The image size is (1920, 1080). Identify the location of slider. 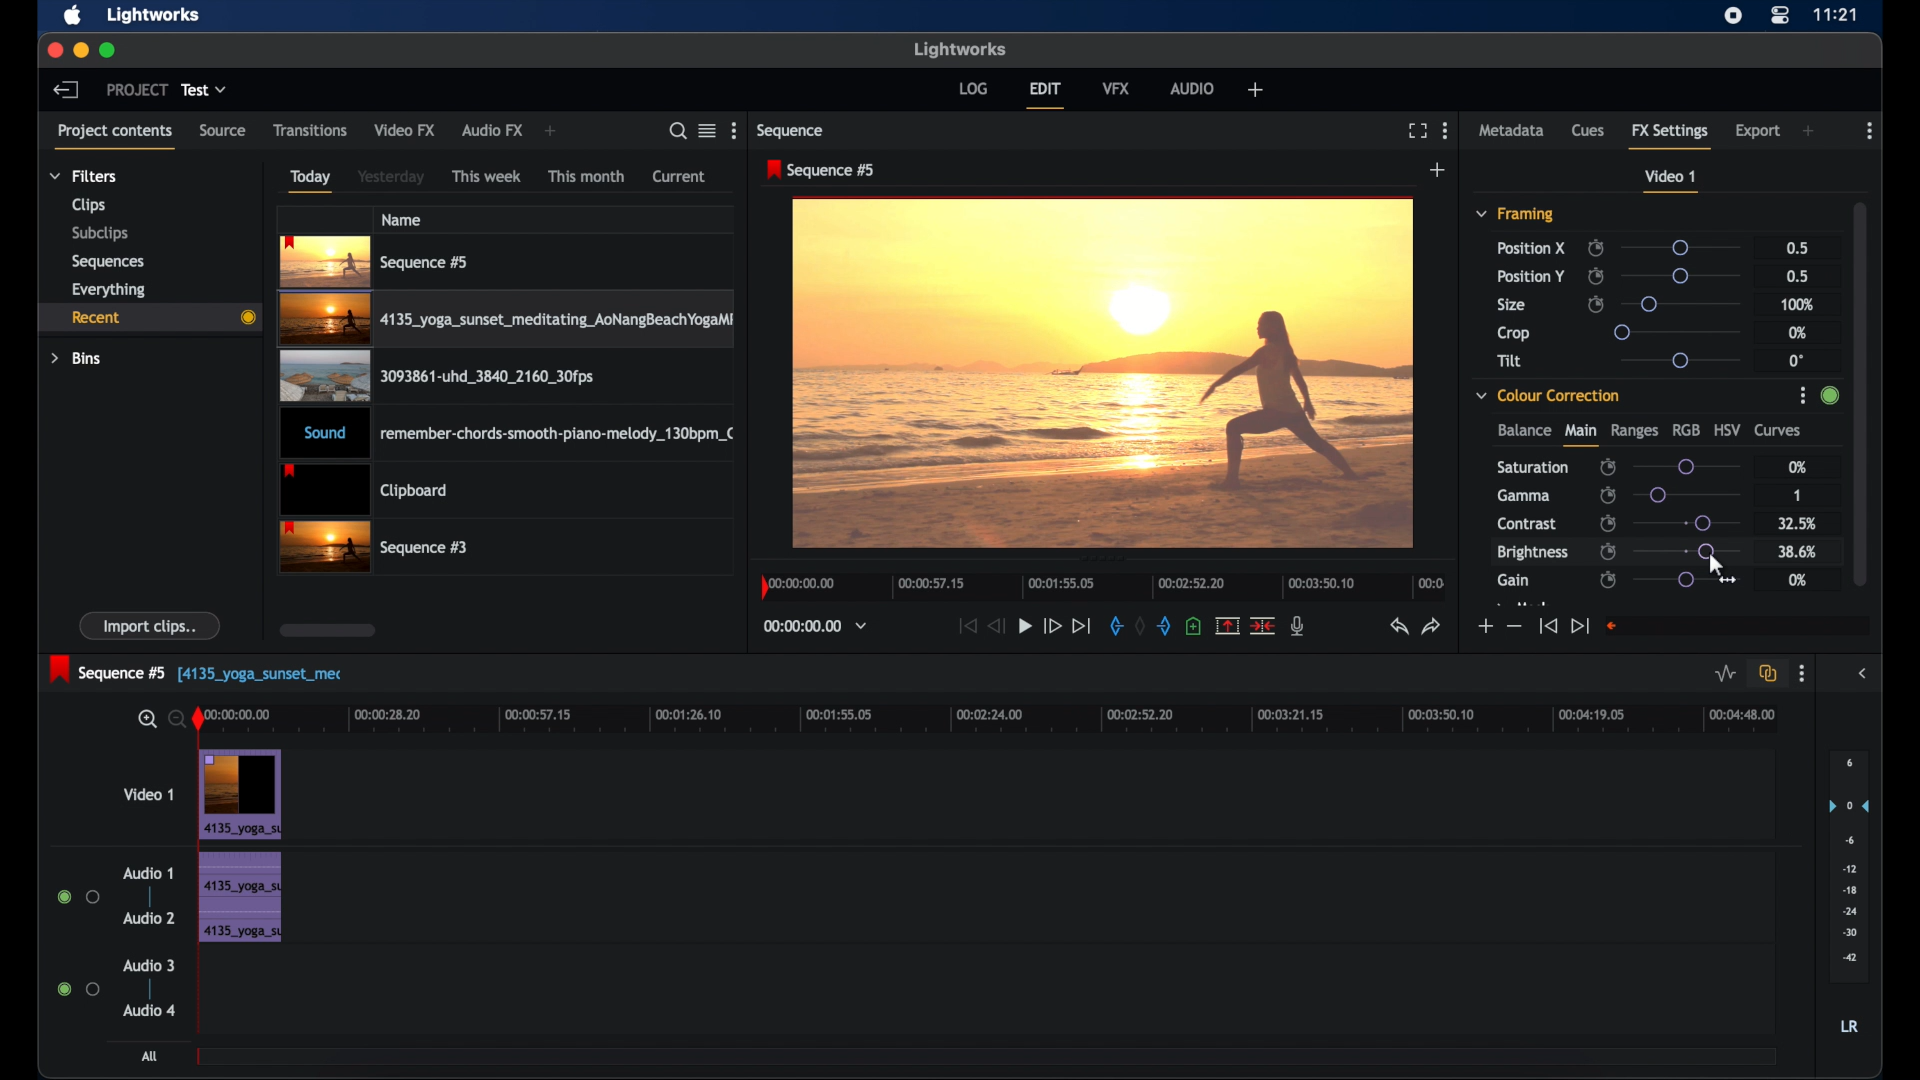
(1693, 550).